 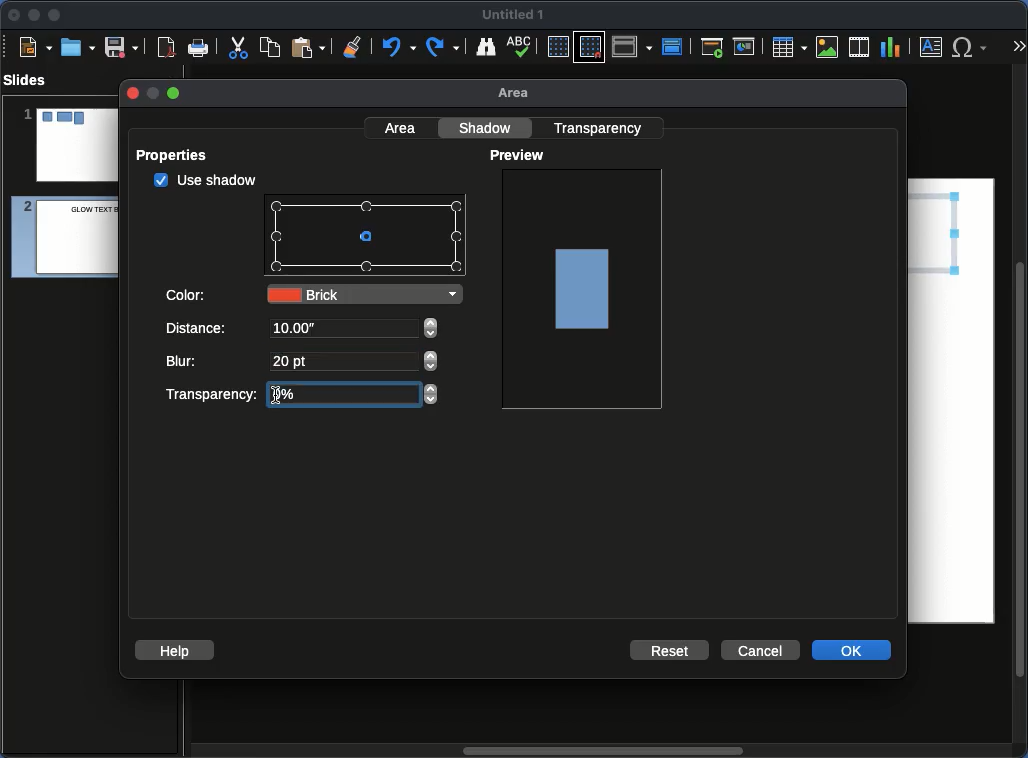 What do you see at coordinates (759, 651) in the screenshot?
I see `Cancel` at bounding box center [759, 651].